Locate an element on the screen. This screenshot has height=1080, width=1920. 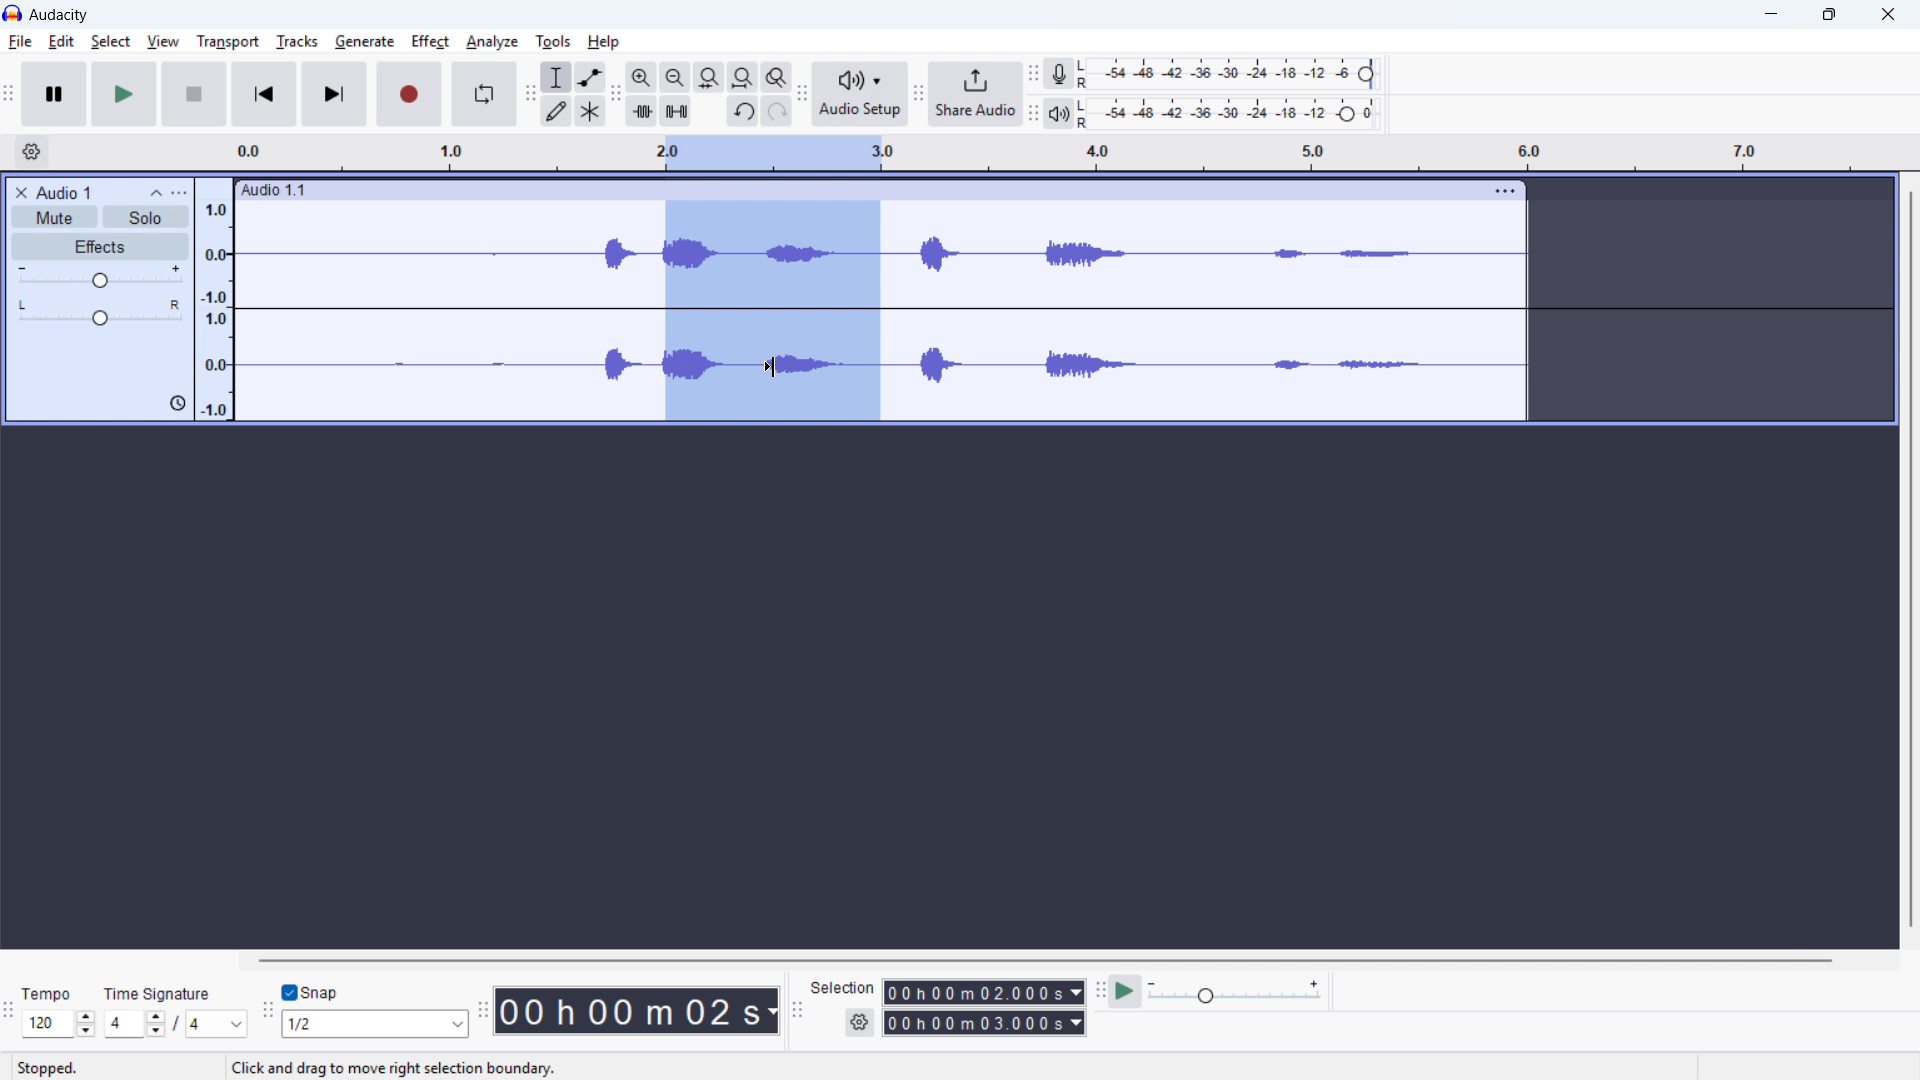
Cursor is located at coordinates (770, 368).